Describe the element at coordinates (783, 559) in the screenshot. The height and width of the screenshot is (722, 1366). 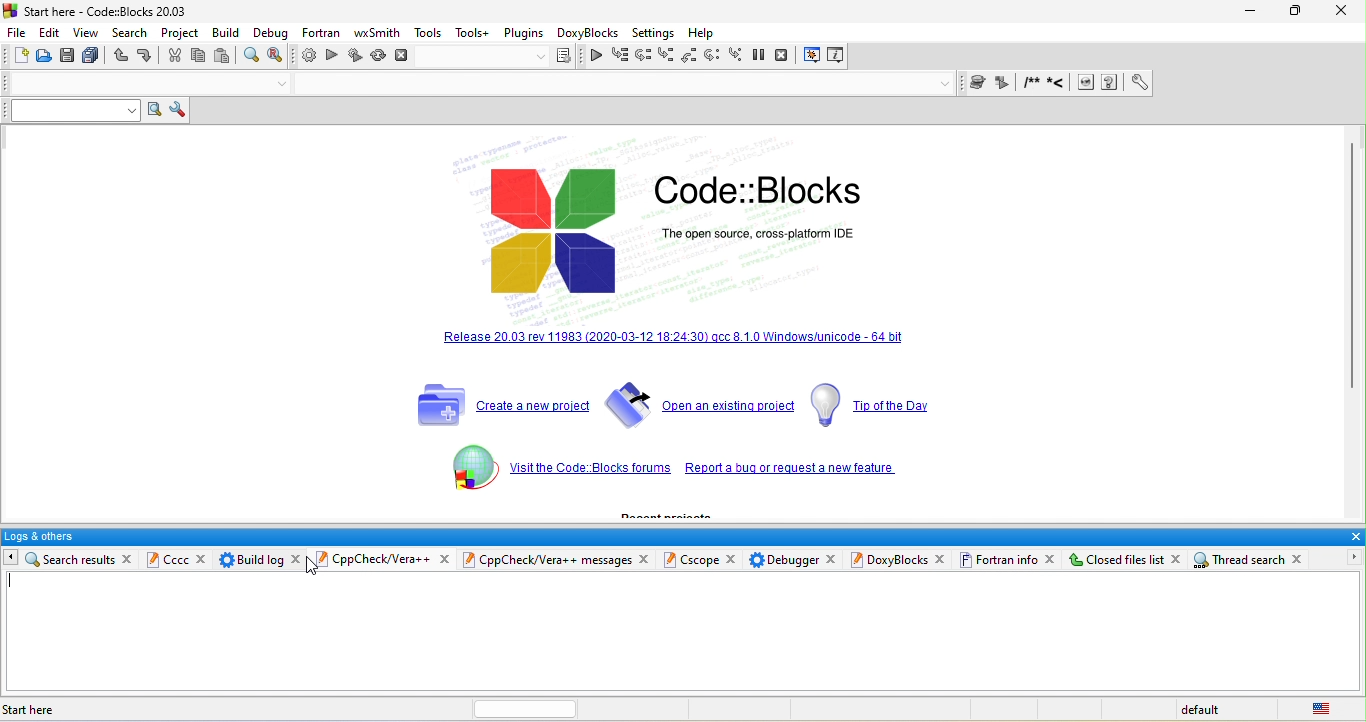
I see `debugger` at that location.